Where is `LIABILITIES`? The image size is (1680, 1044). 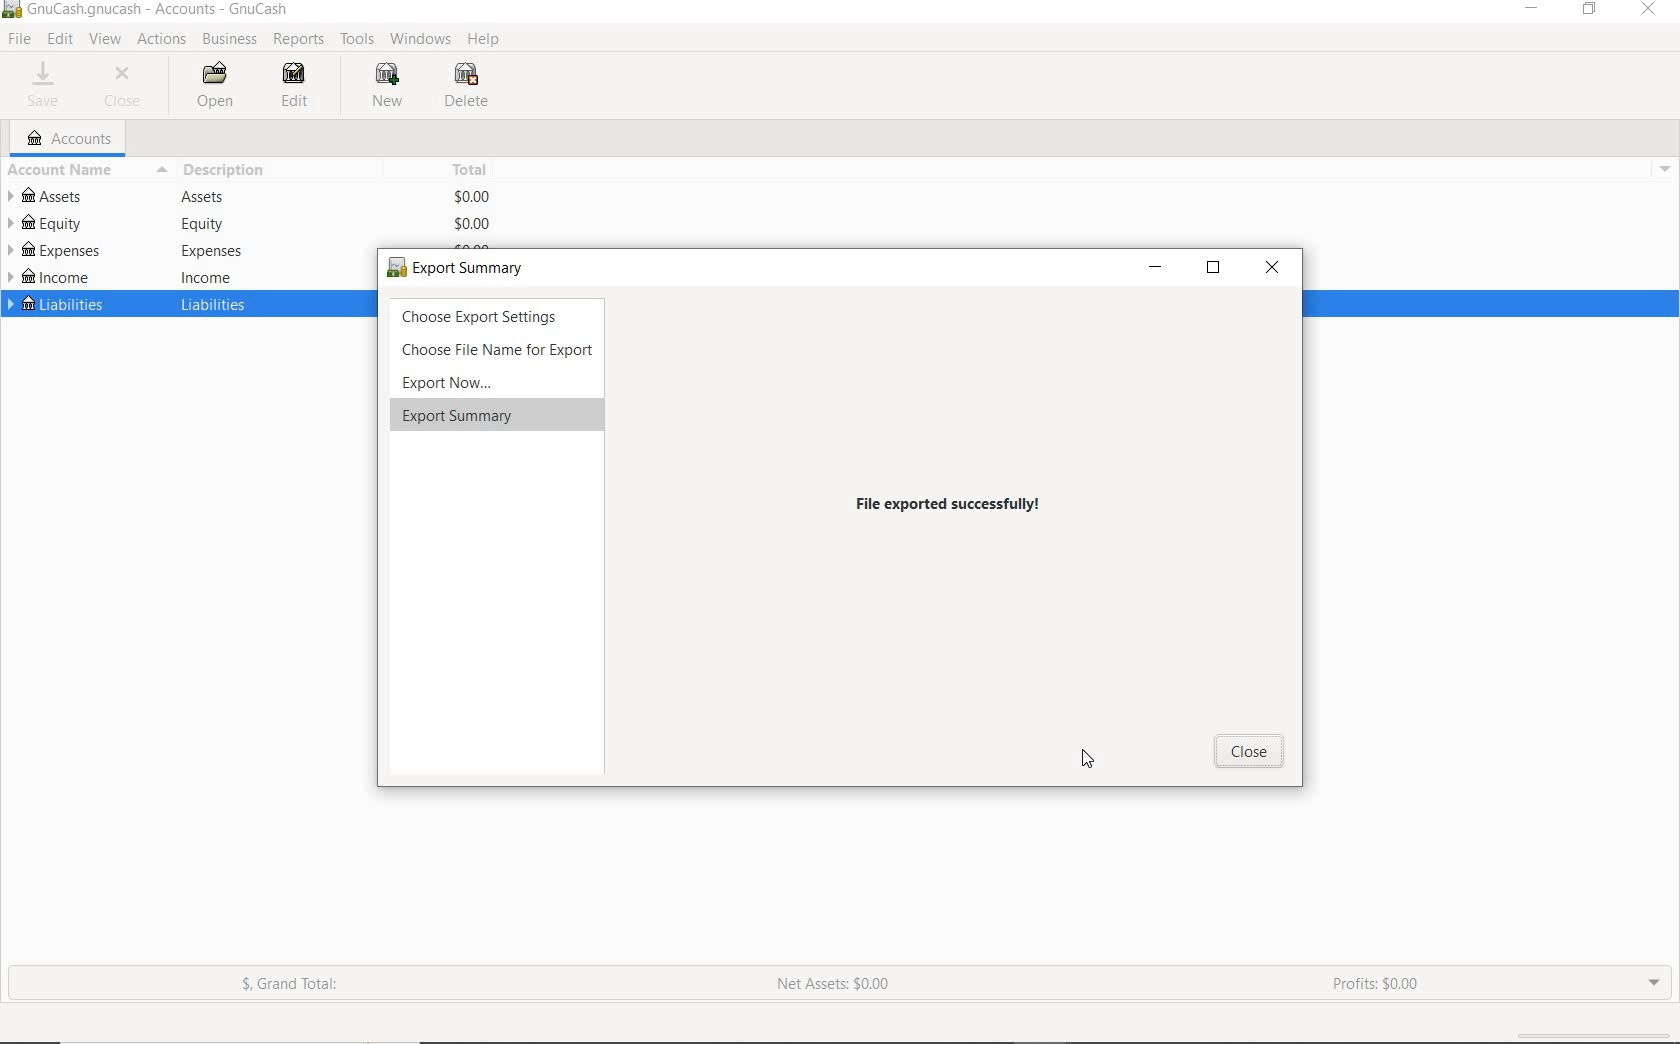
LIABILITIES is located at coordinates (55, 307).